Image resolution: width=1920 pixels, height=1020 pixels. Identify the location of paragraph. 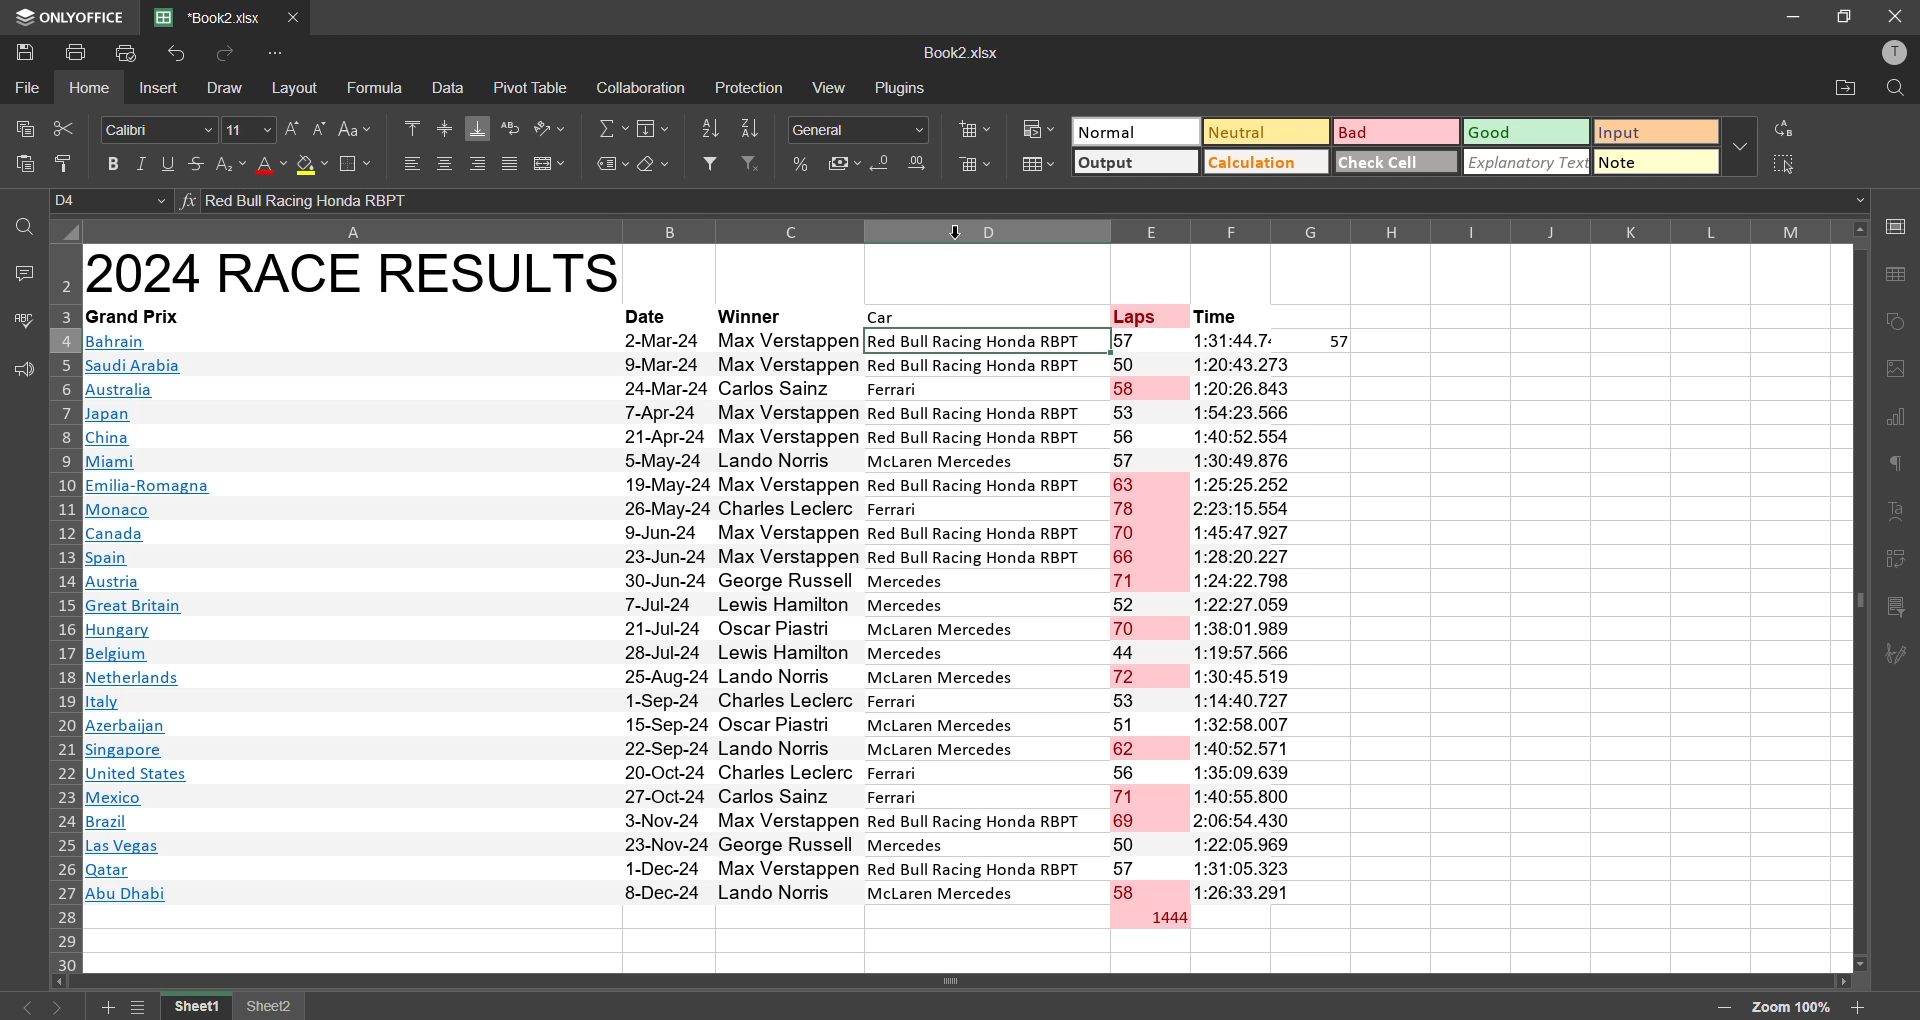
(1900, 468).